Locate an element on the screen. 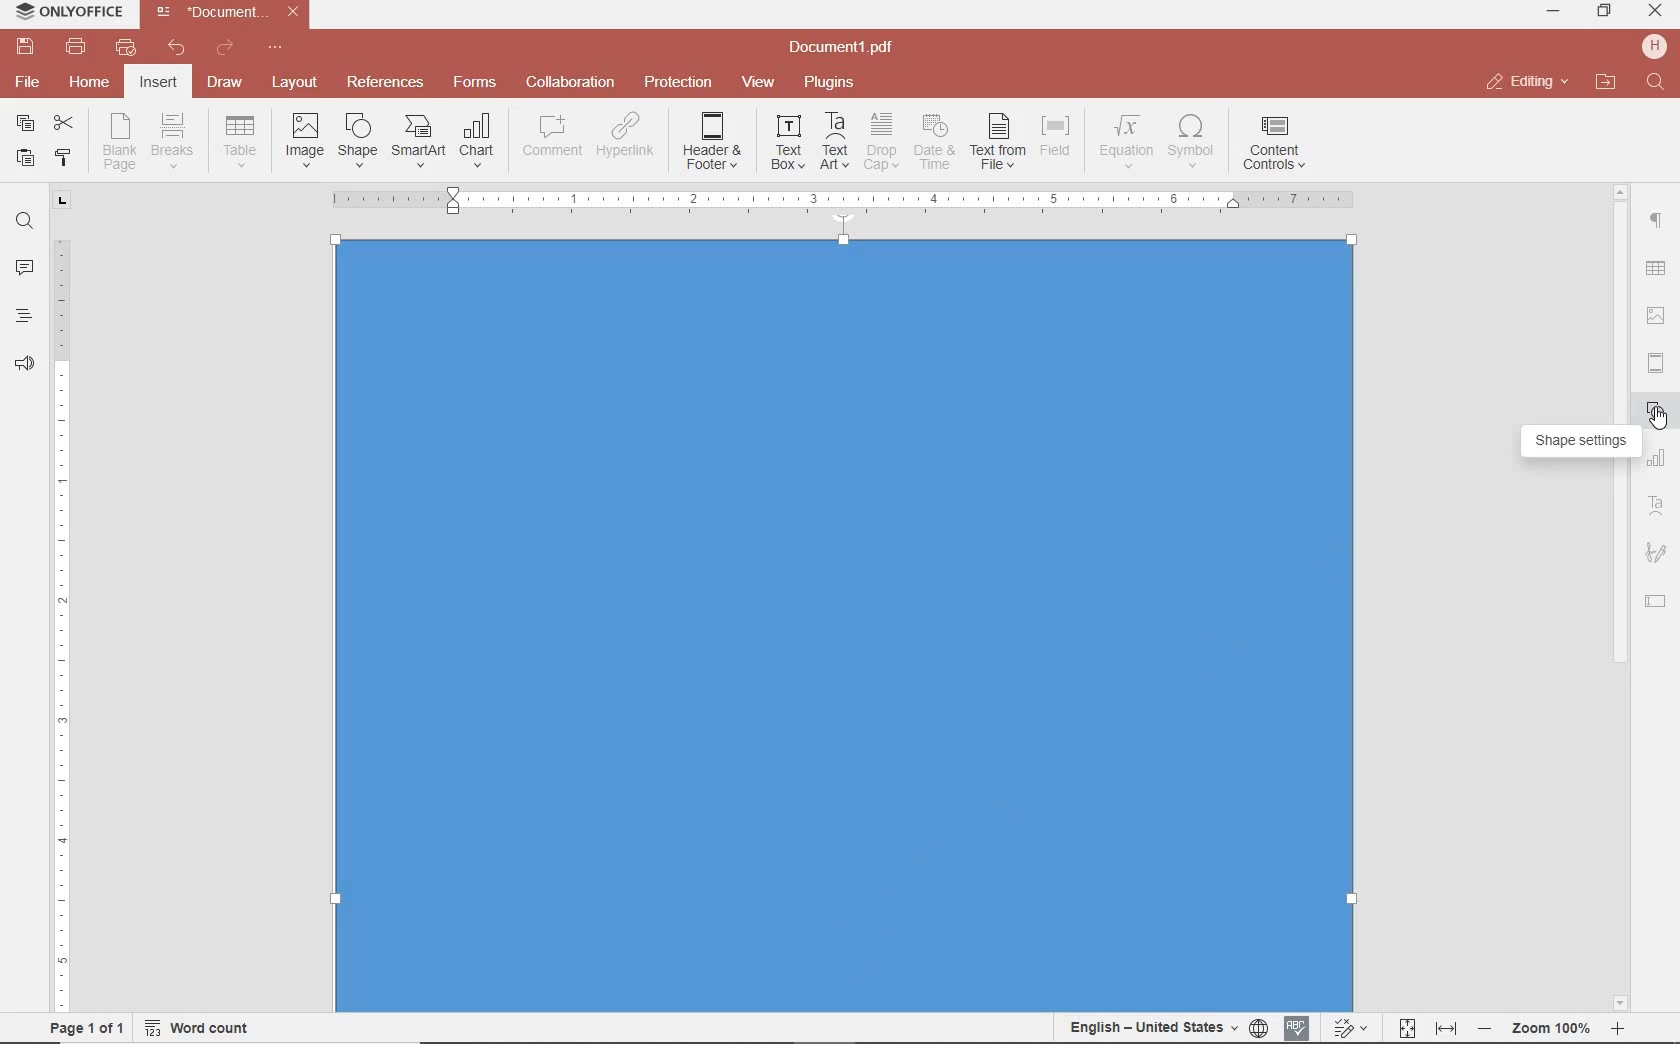 The width and height of the screenshot is (1680, 1044). file name is located at coordinates (232, 12).